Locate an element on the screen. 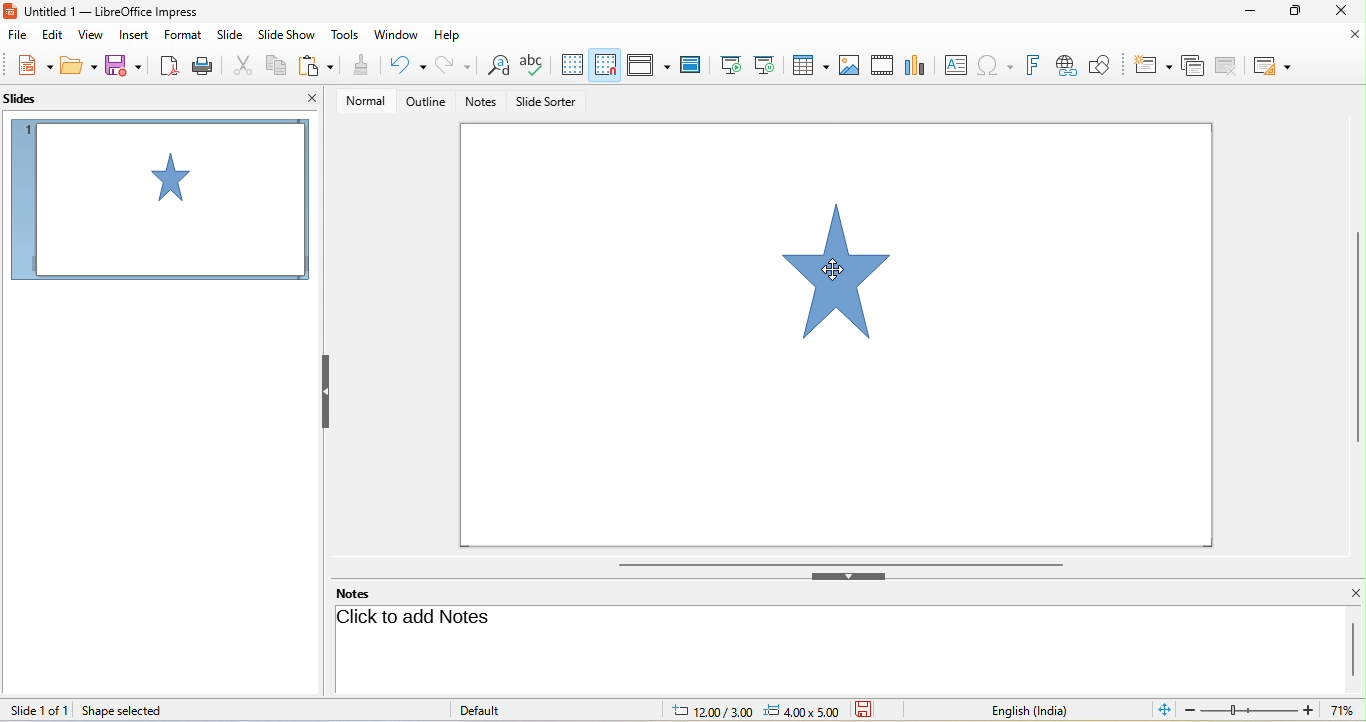 This screenshot has width=1366, height=722. slides is located at coordinates (32, 98).